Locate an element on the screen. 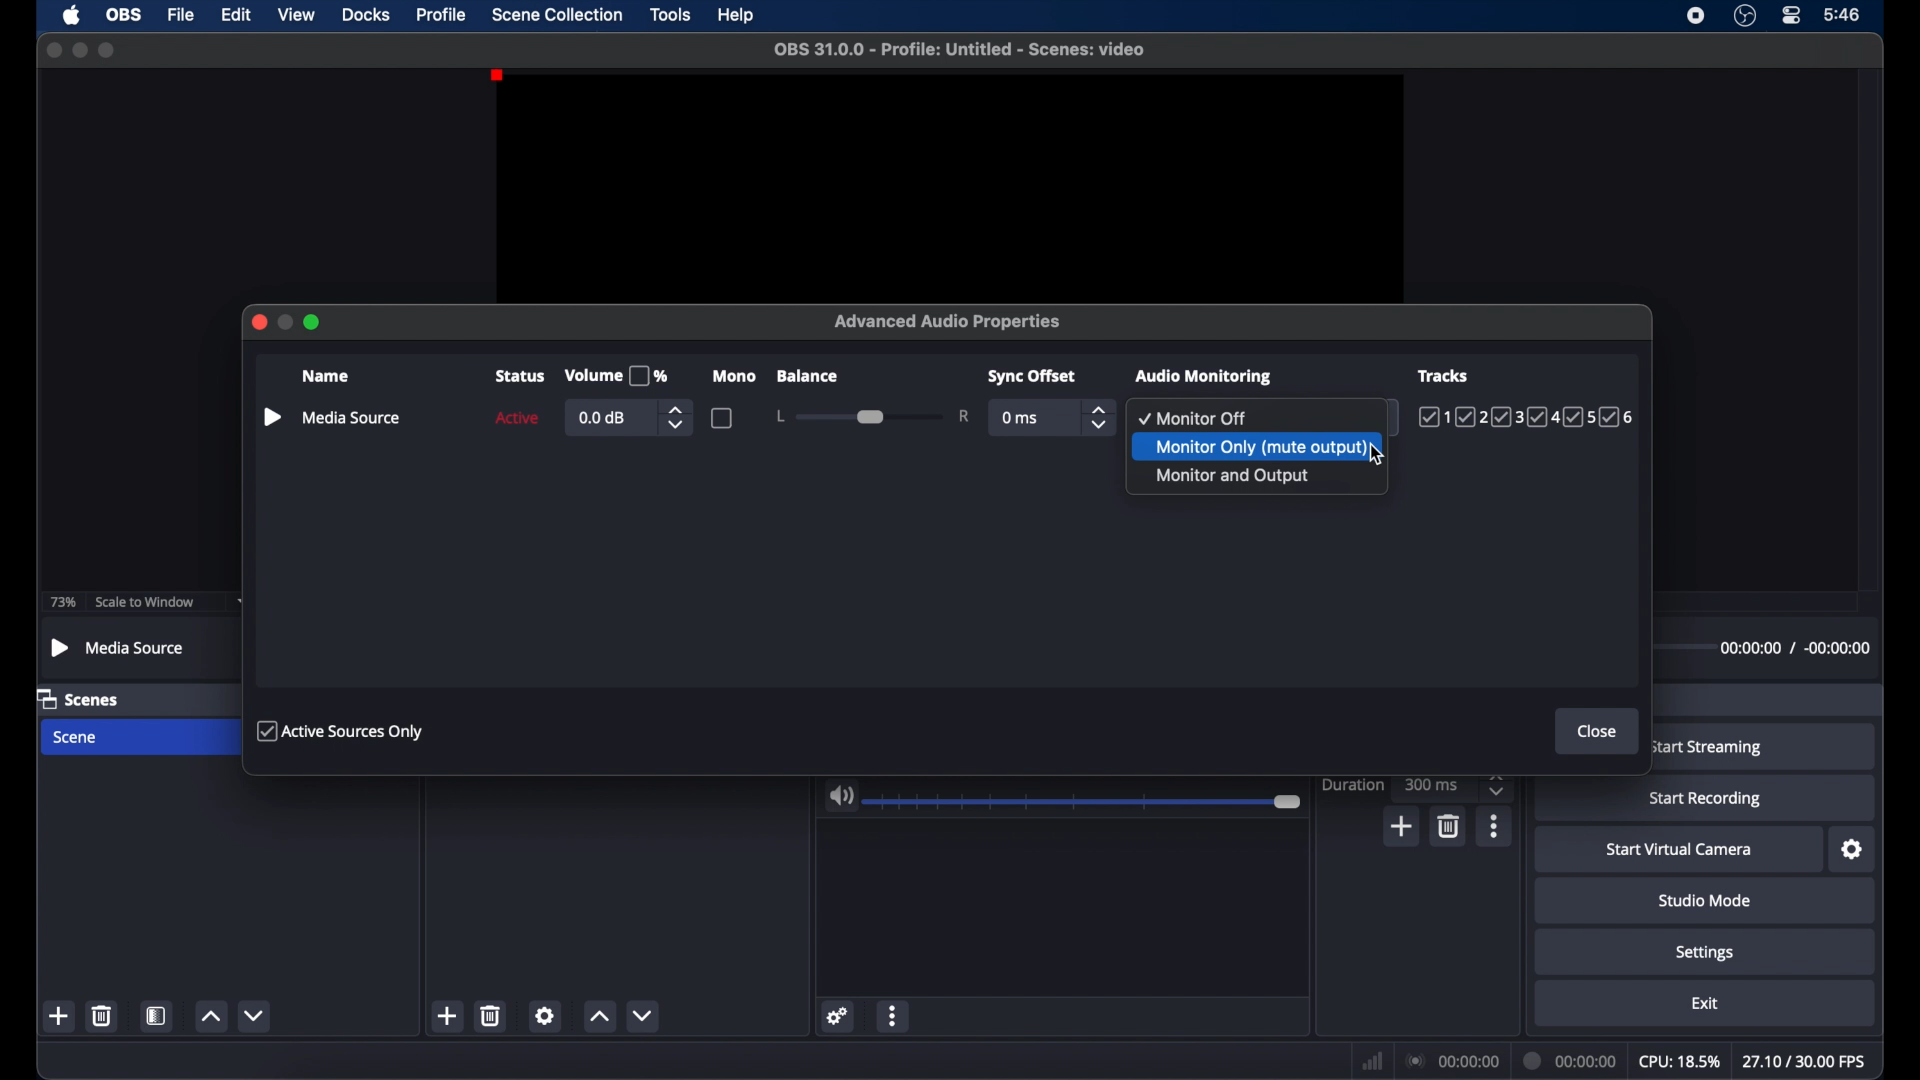 This screenshot has height=1080, width=1920. slider is located at coordinates (1086, 802).